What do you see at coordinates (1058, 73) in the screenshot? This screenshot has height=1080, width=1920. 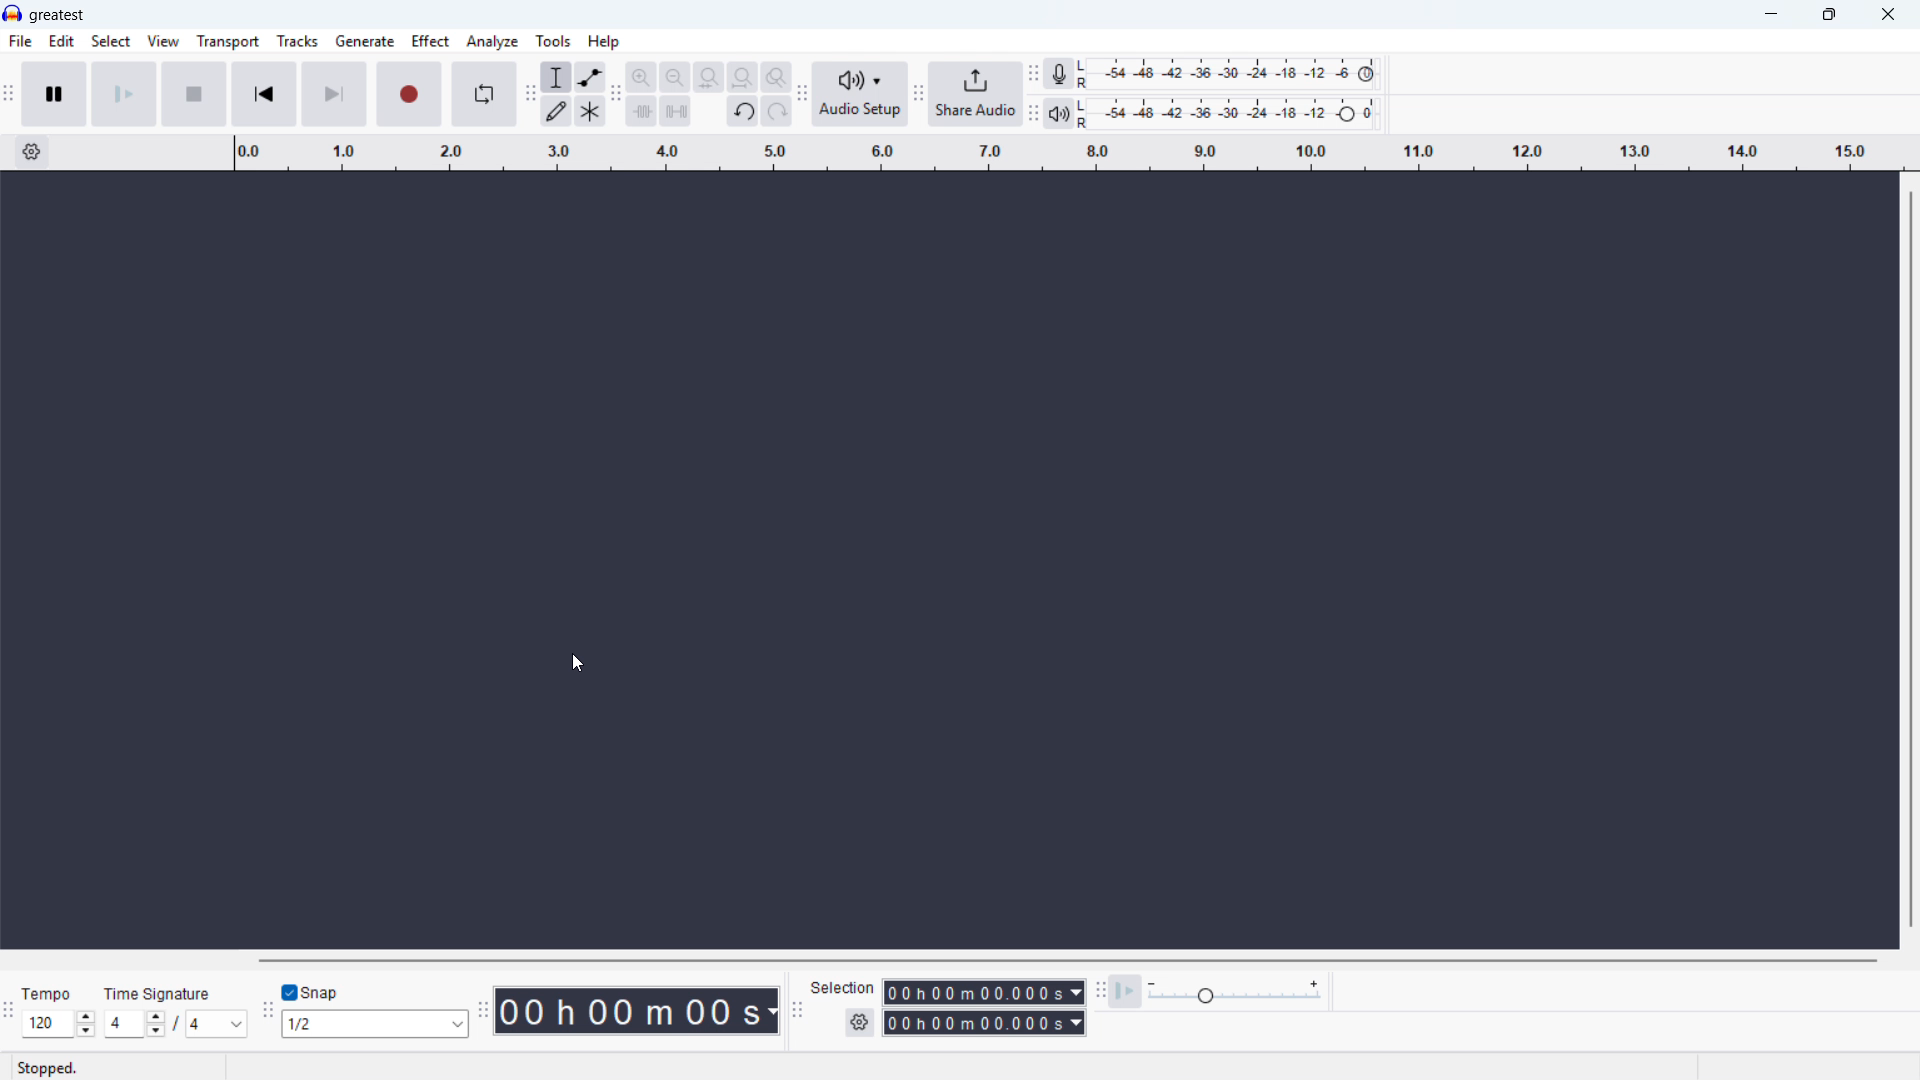 I see `Recording metre ` at bounding box center [1058, 73].